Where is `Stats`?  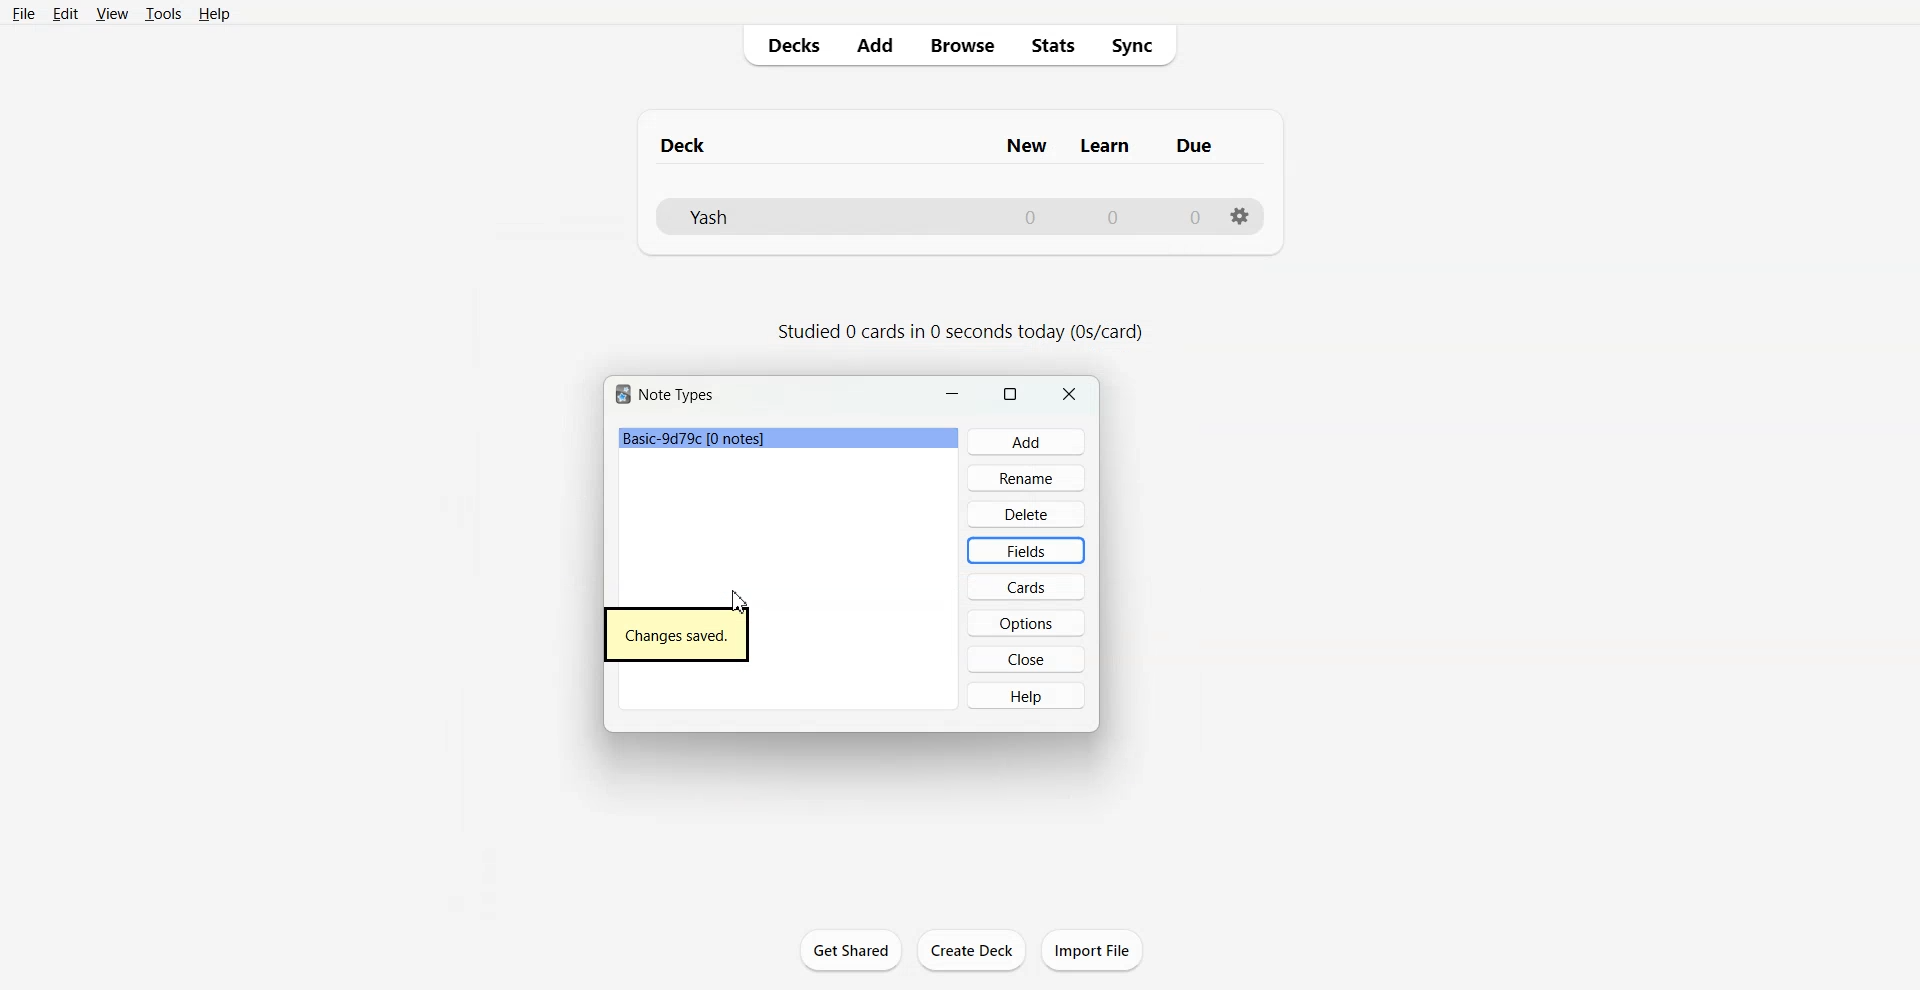 Stats is located at coordinates (1054, 46).